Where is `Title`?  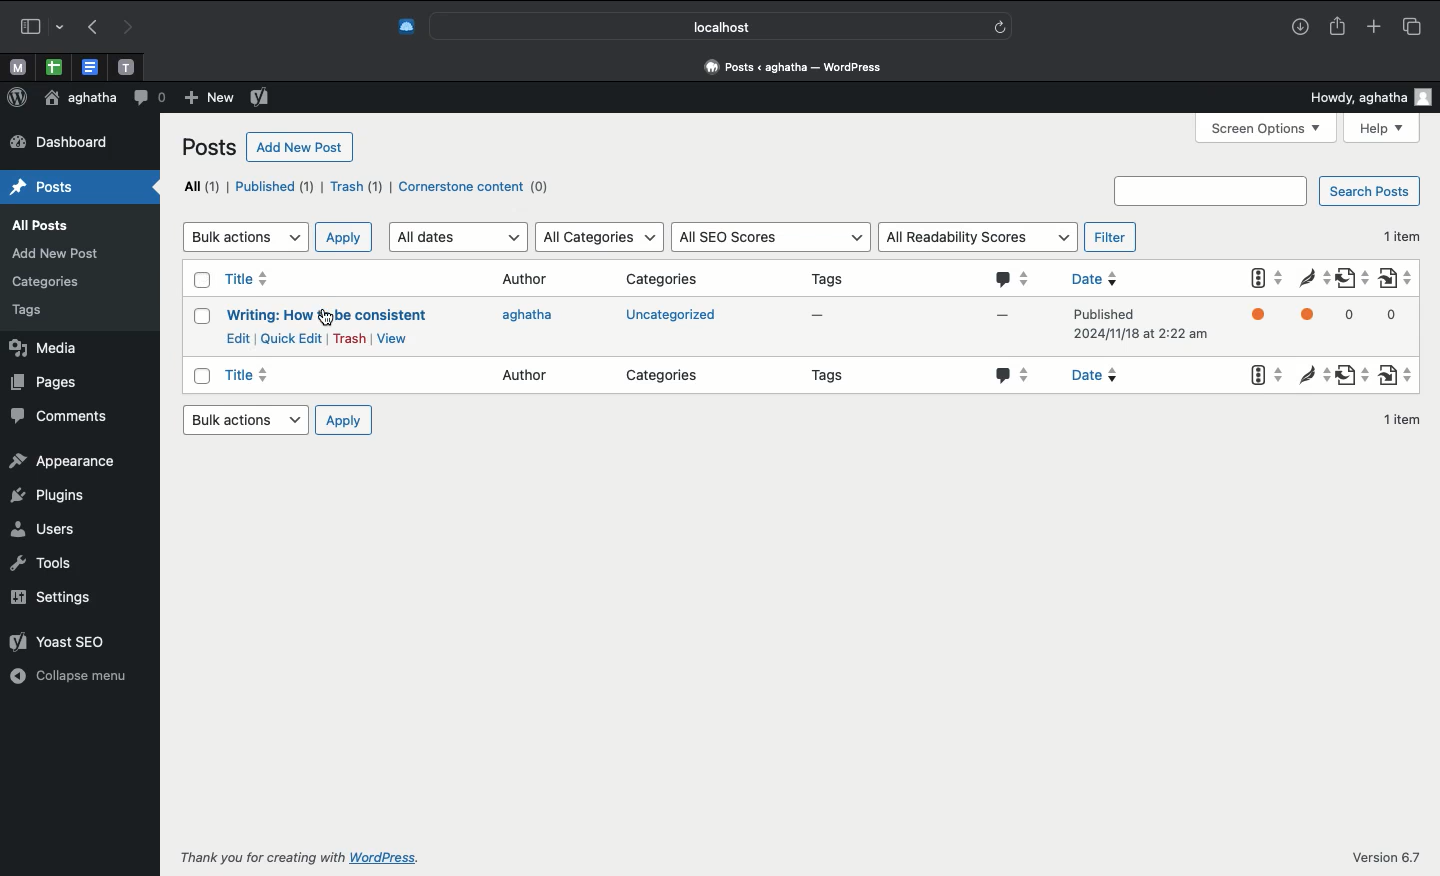
Title is located at coordinates (258, 280).